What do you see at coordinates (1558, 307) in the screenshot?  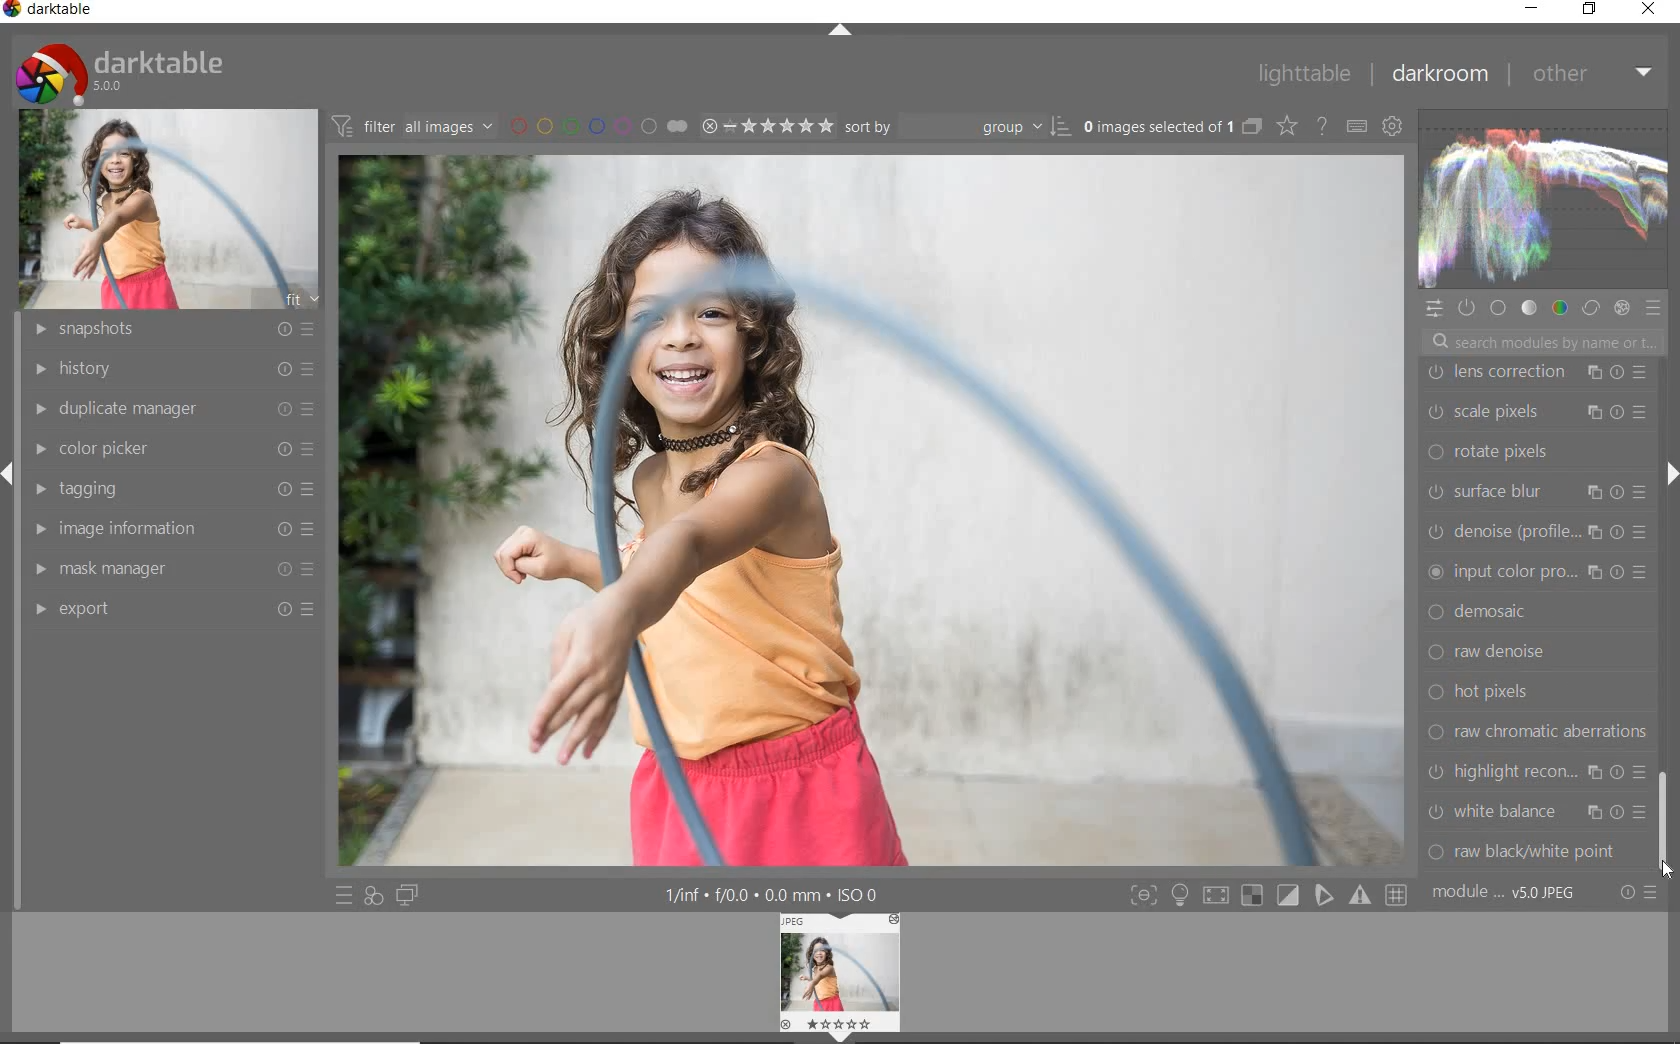 I see `color` at bounding box center [1558, 307].